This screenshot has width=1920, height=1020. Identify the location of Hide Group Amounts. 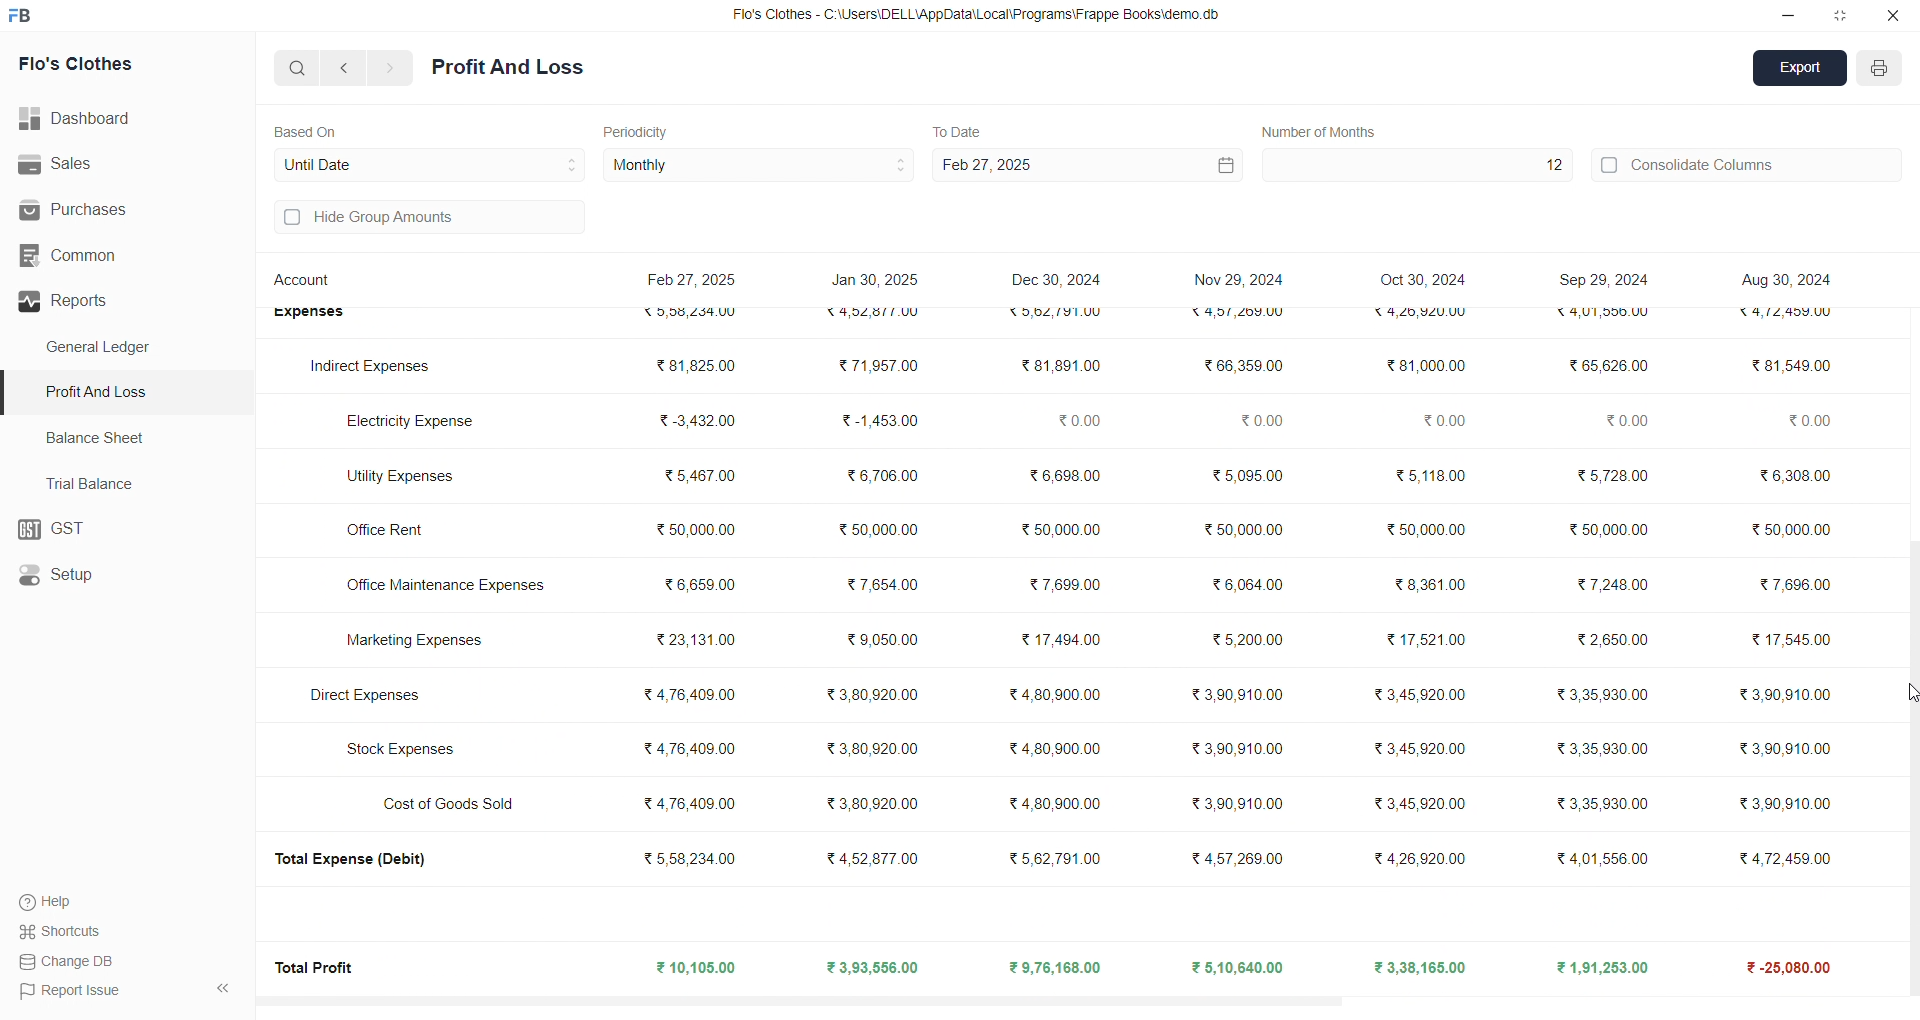
(426, 219).